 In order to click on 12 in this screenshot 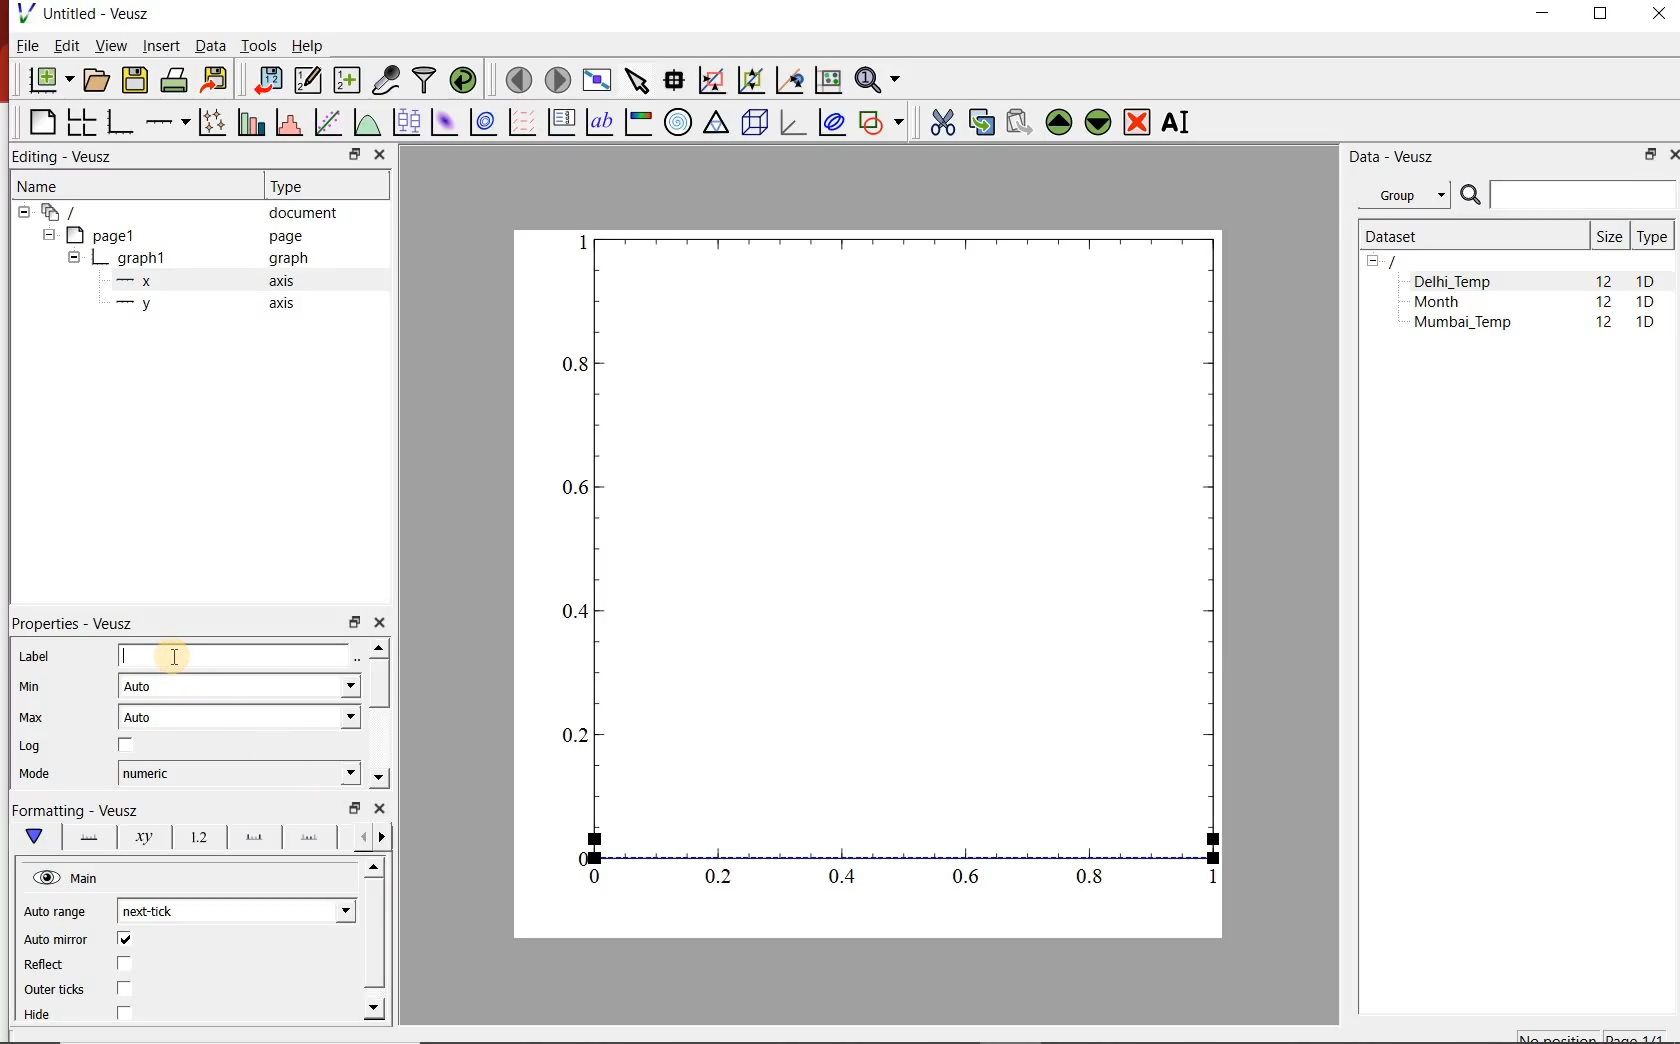, I will do `click(1604, 304)`.